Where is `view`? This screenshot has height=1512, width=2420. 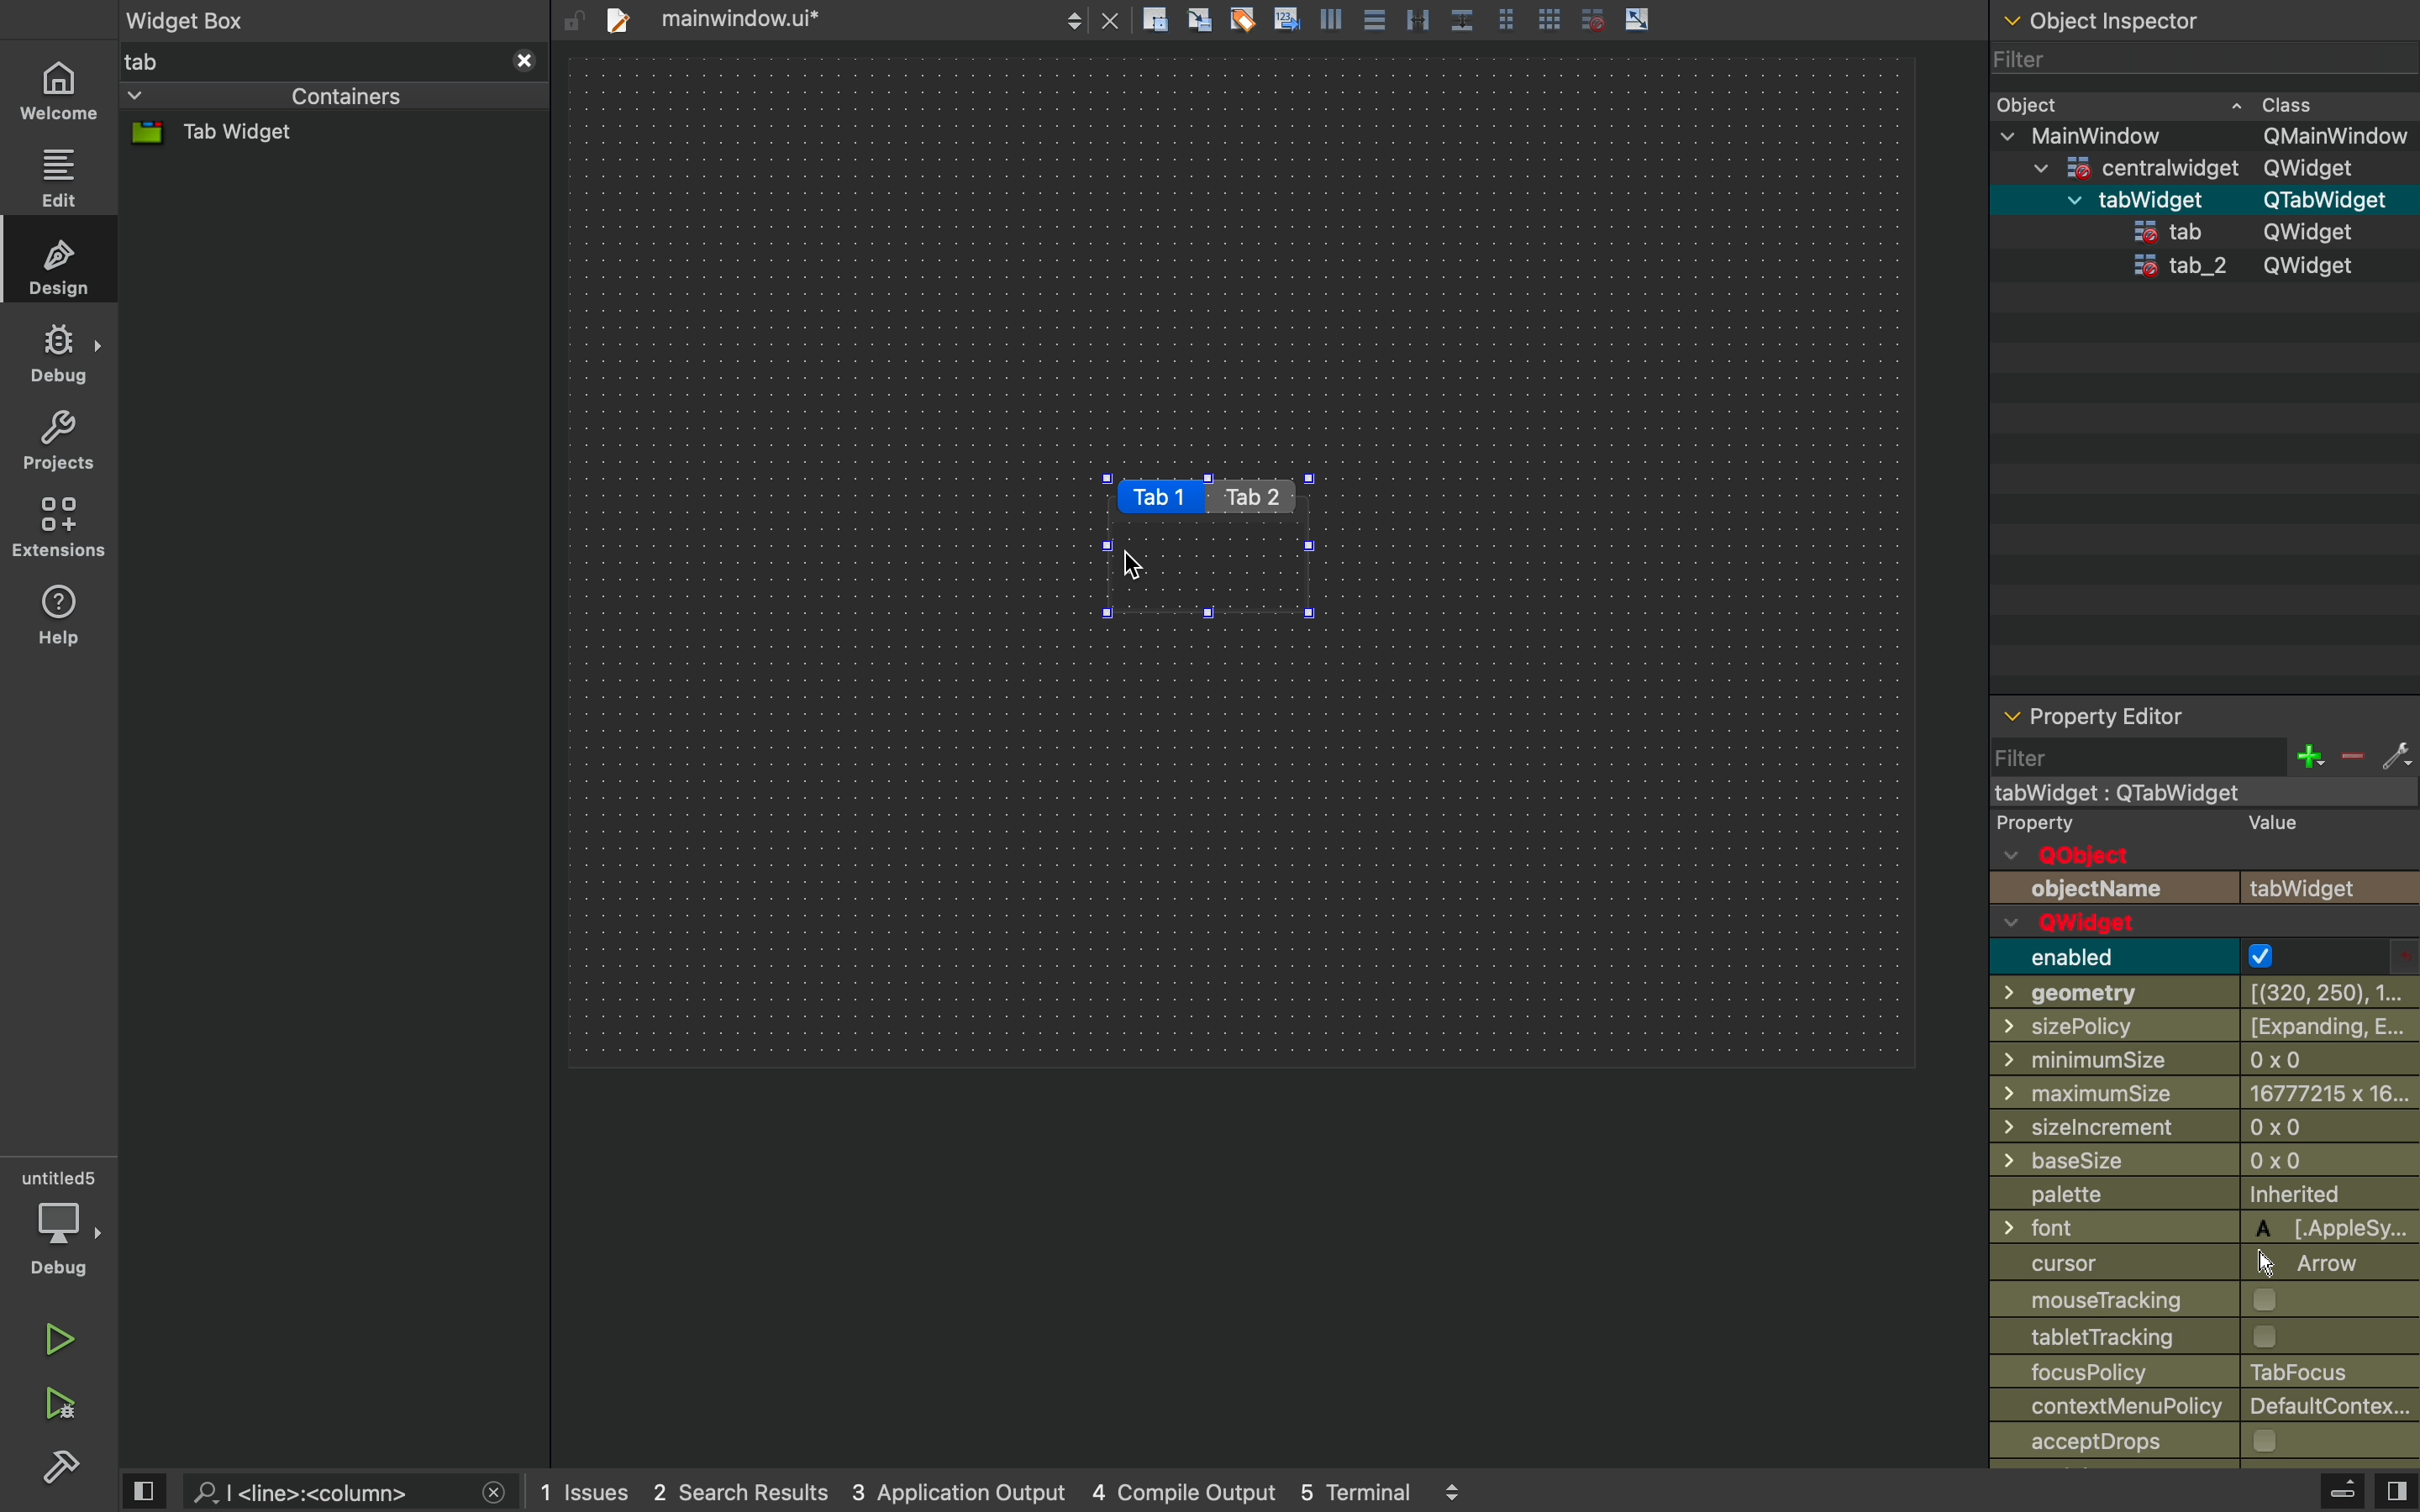 view is located at coordinates (2396, 1492).